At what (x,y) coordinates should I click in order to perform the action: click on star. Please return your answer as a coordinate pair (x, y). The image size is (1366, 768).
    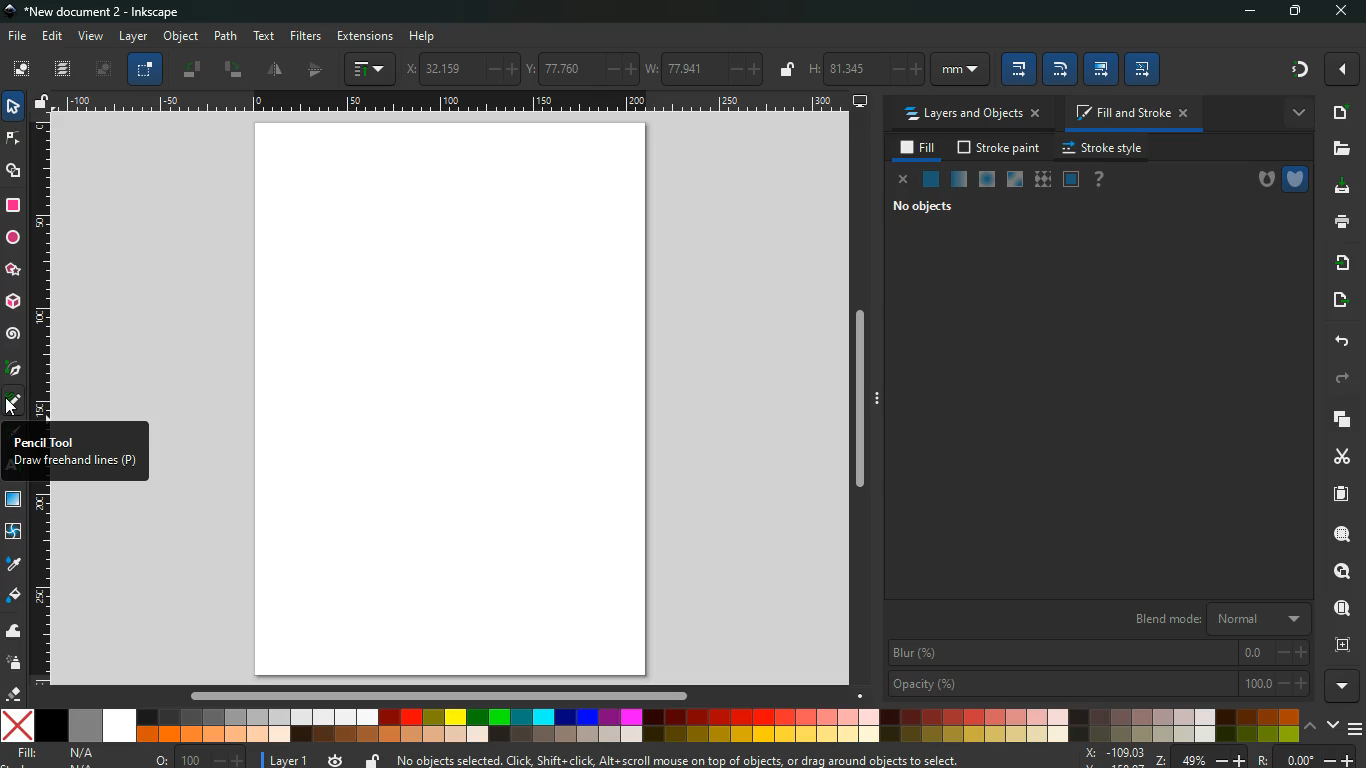
    Looking at the image, I should click on (13, 270).